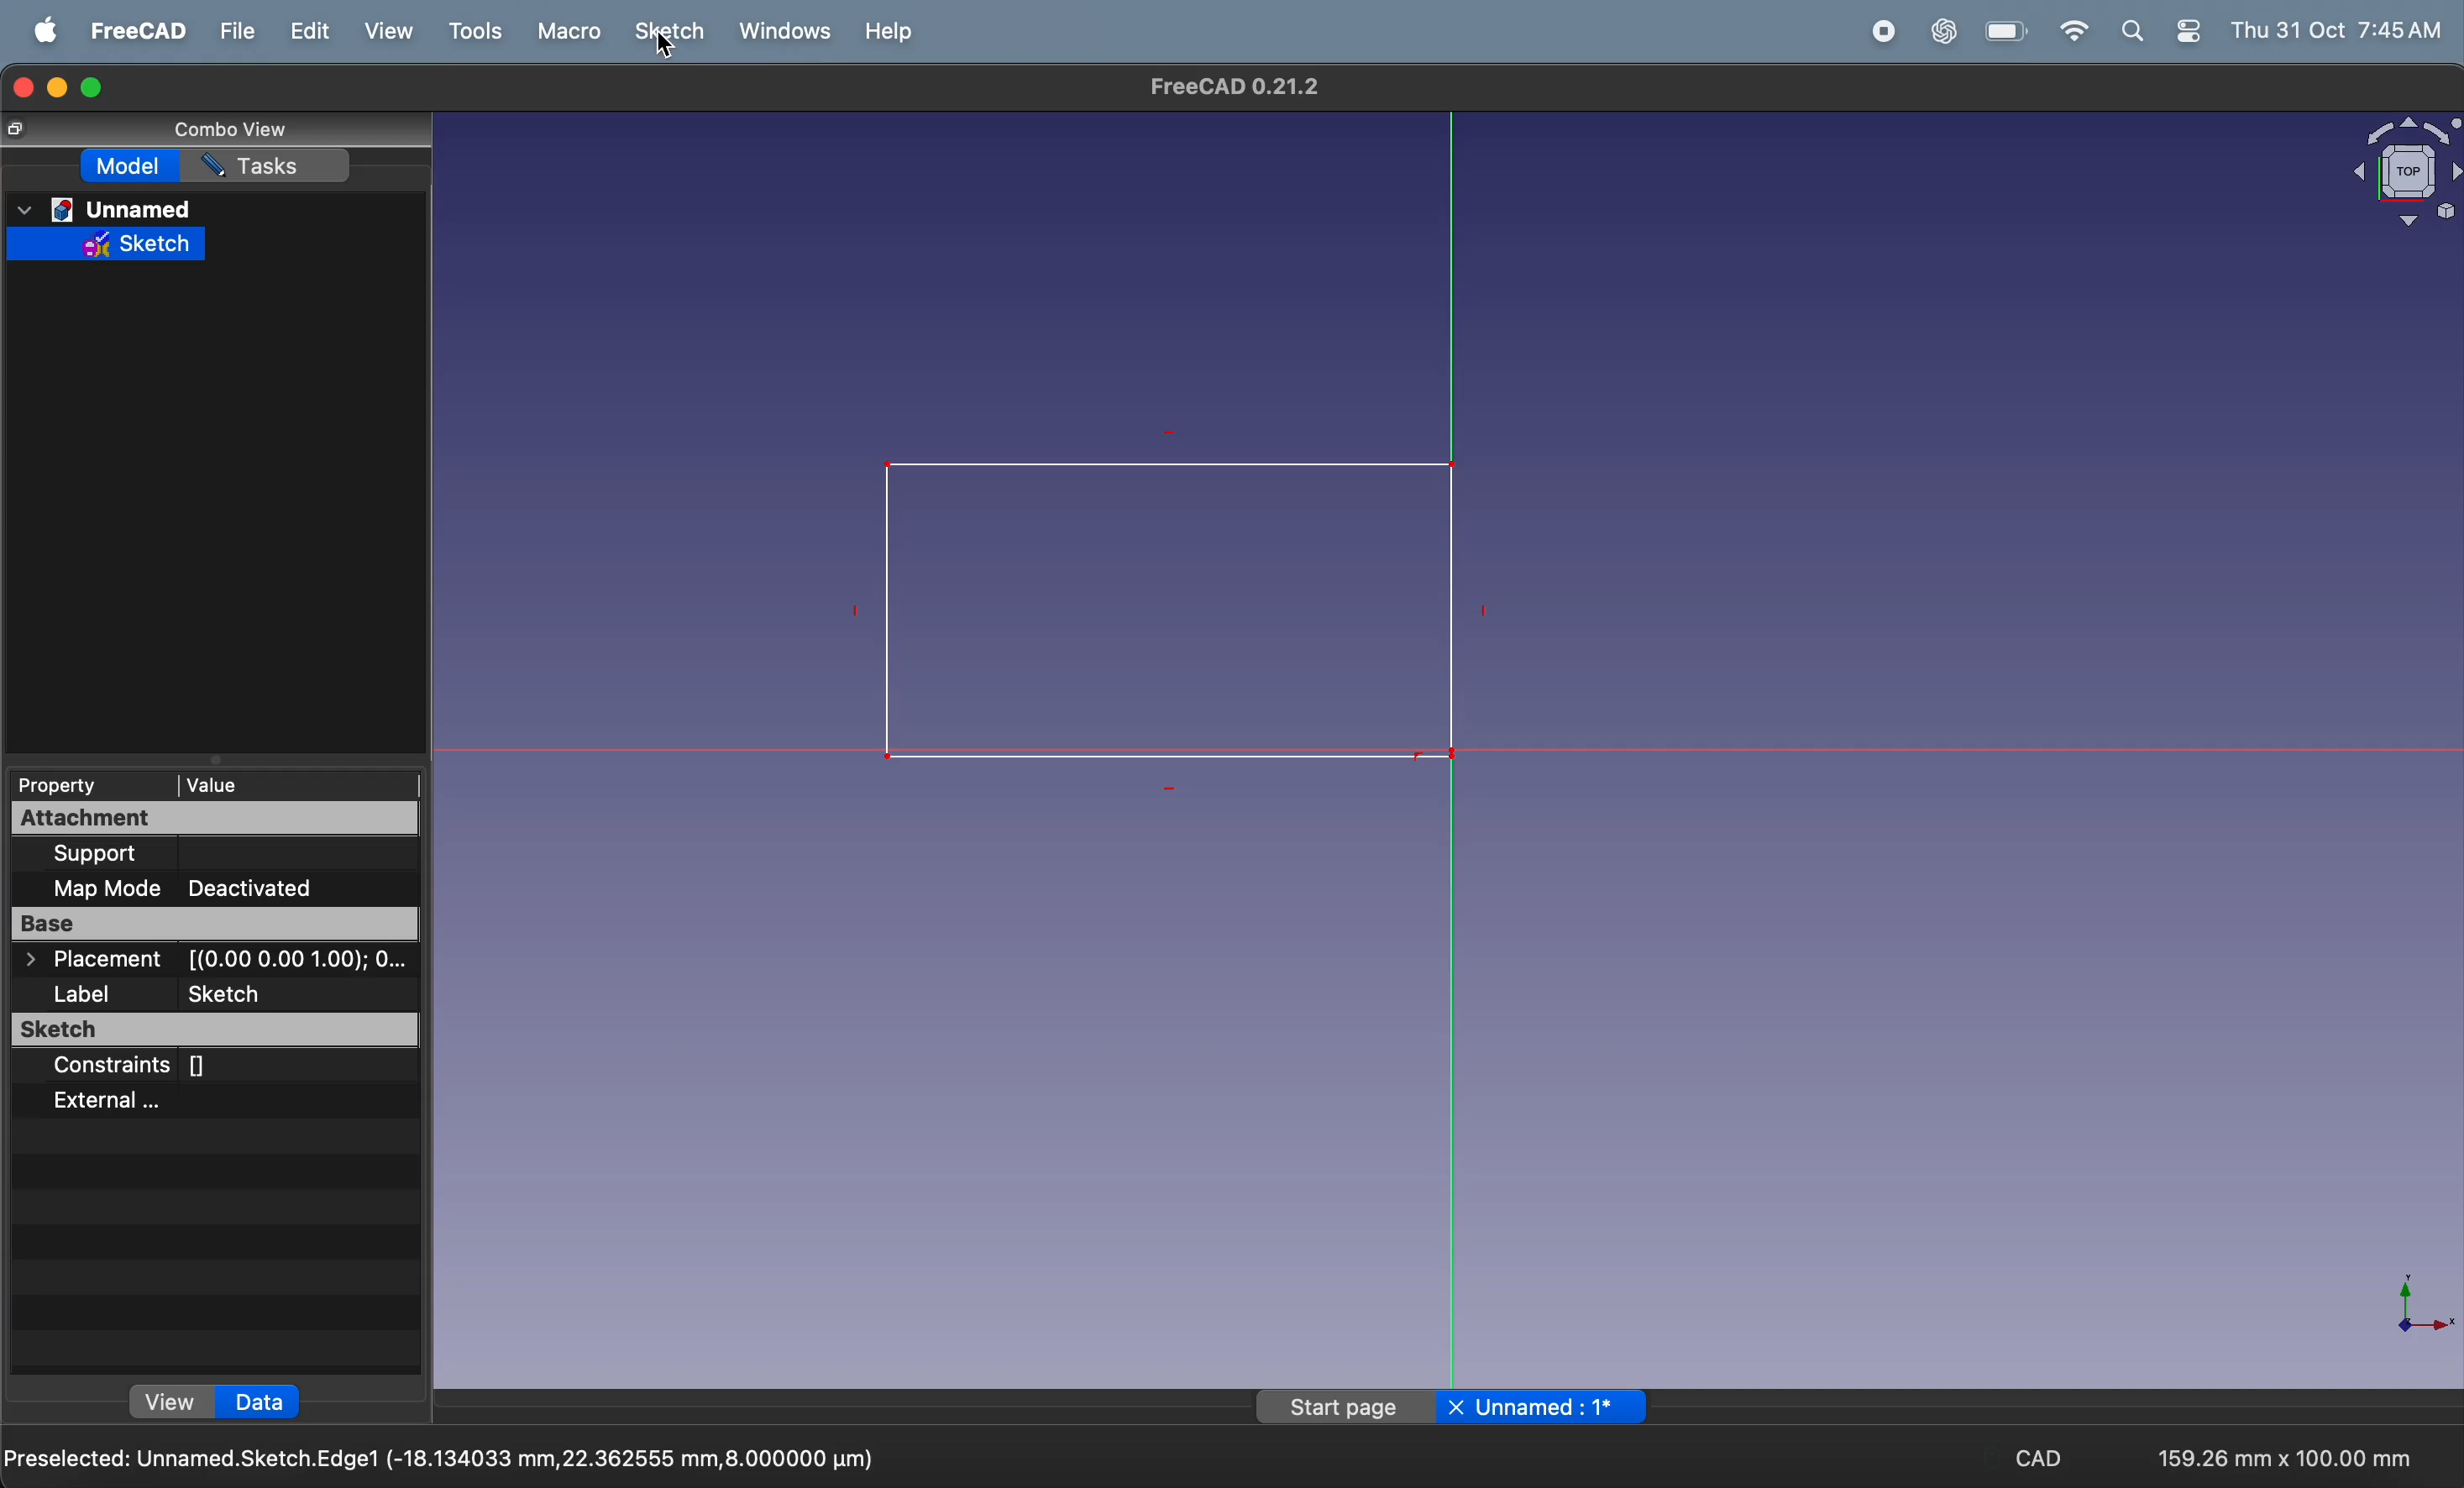 Image resolution: width=2464 pixels, height=1488 pixels. What do you see at coordinates (2160, 33) in the screenshot?
I see `apple widgets` at bounding box center [2160, 33].